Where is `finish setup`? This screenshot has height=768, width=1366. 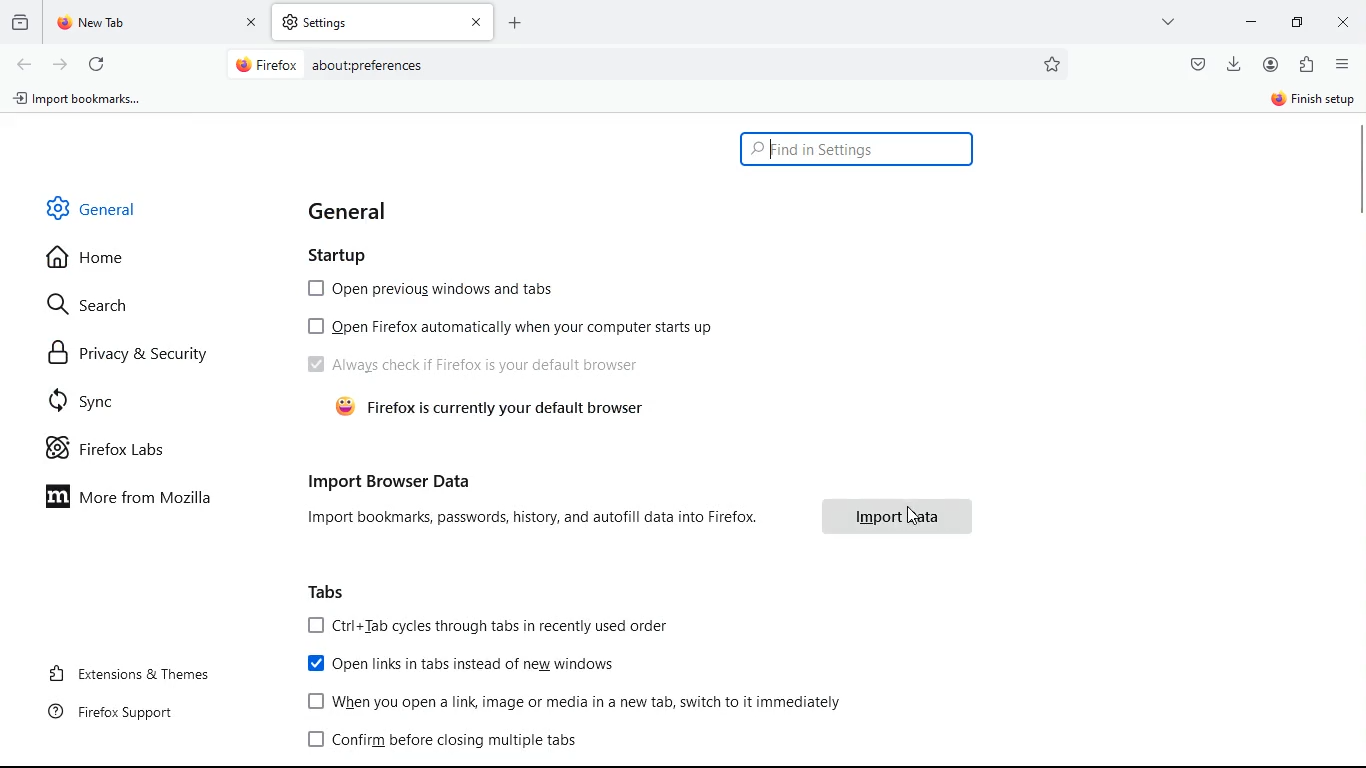 finish setup is located at coordinates (1308, 102).